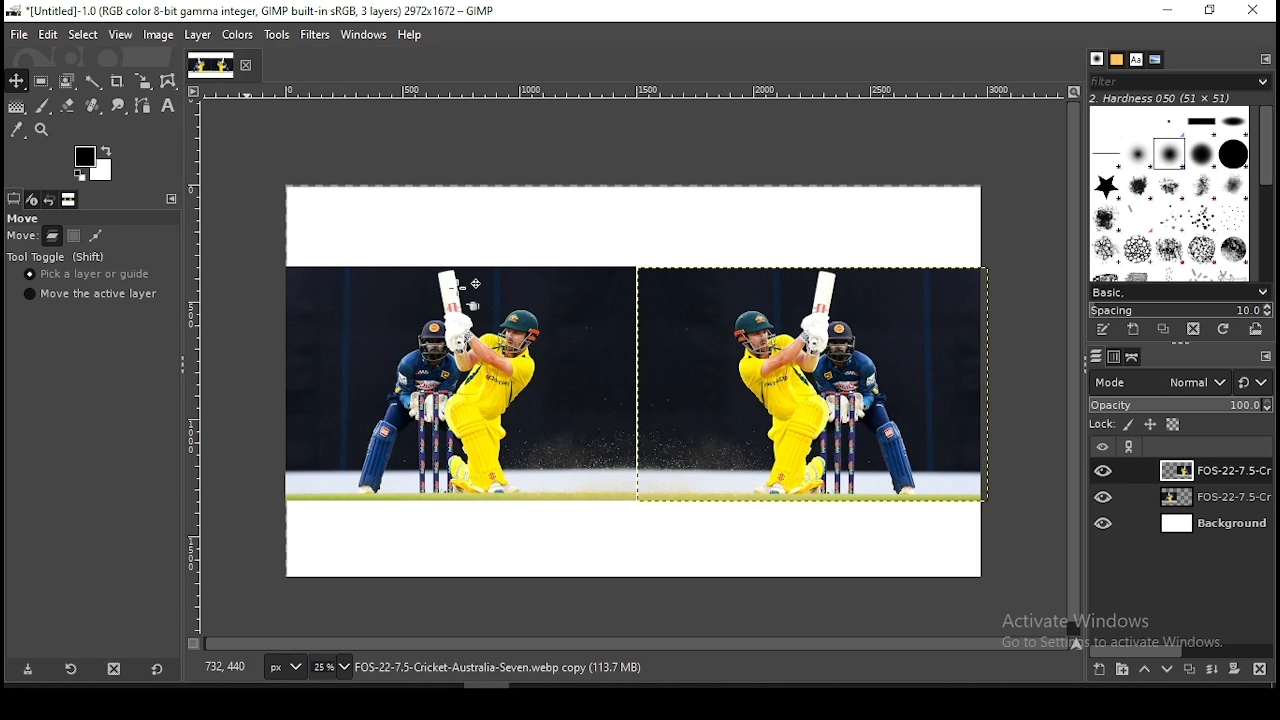  What do you see at coordinates (1103, 329) in the screenshot?
I see `edit this brush` at bounding box center [1103, 329].